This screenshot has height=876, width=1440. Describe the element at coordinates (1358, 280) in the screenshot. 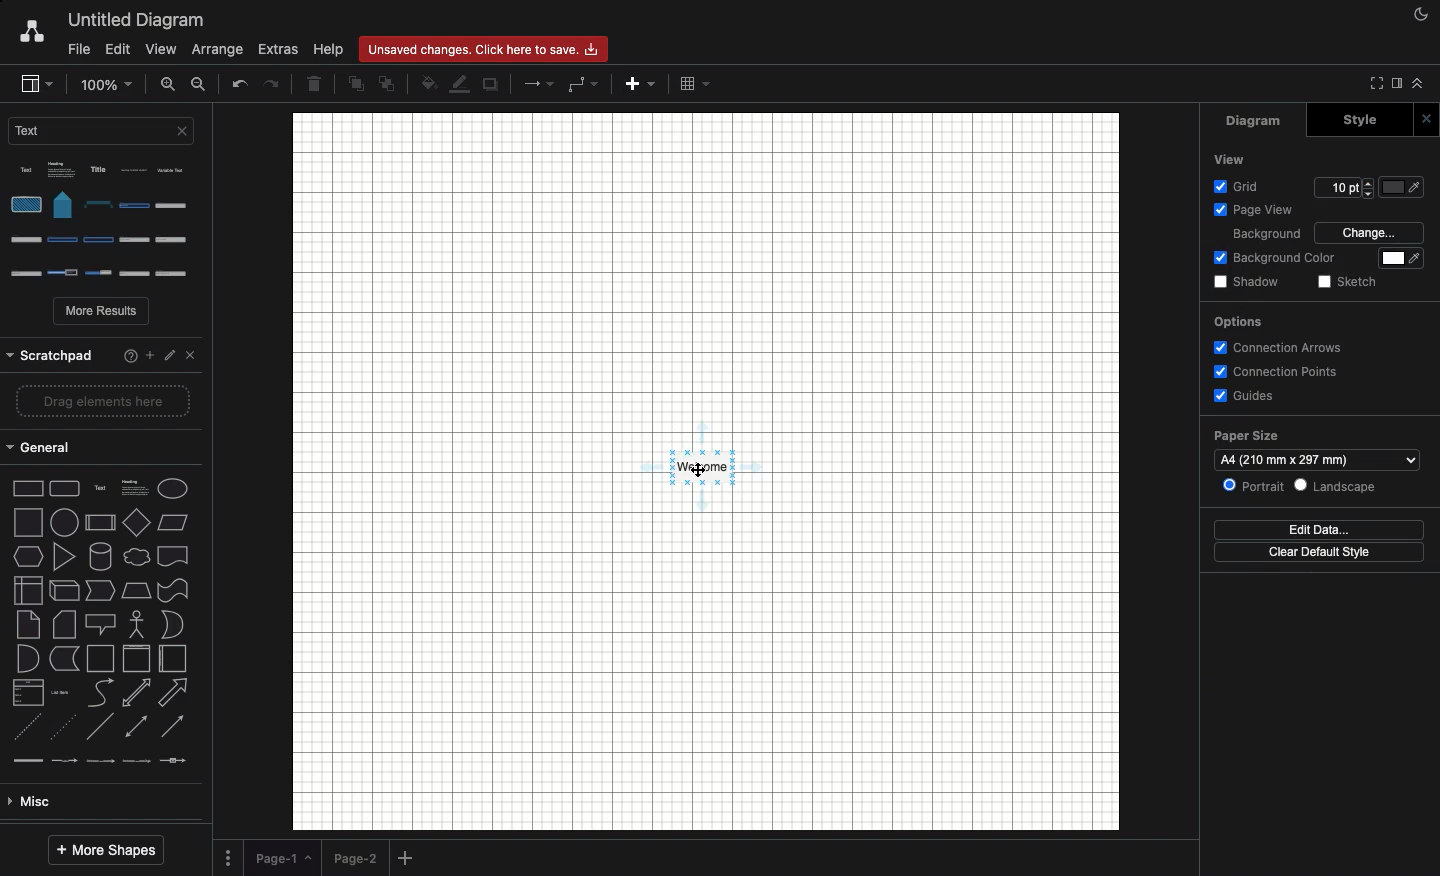

I see `sketch` at that location.